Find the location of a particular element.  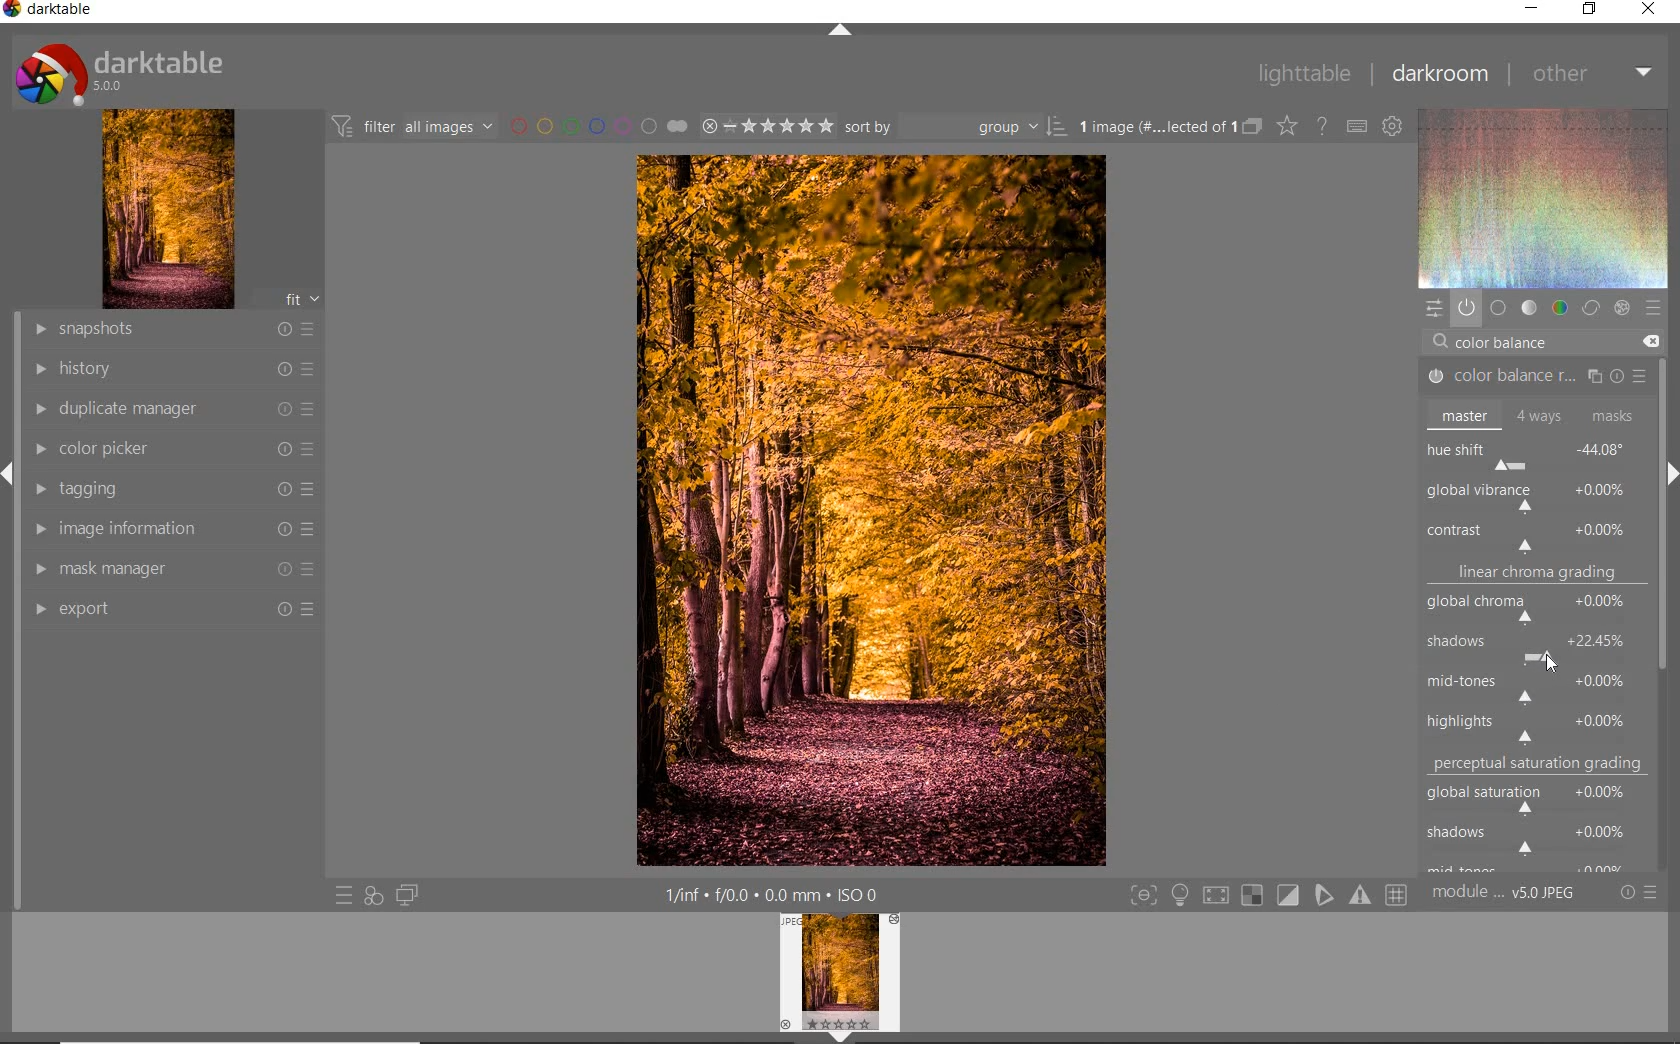

mid-tones is located at coordinates (1532, 685).